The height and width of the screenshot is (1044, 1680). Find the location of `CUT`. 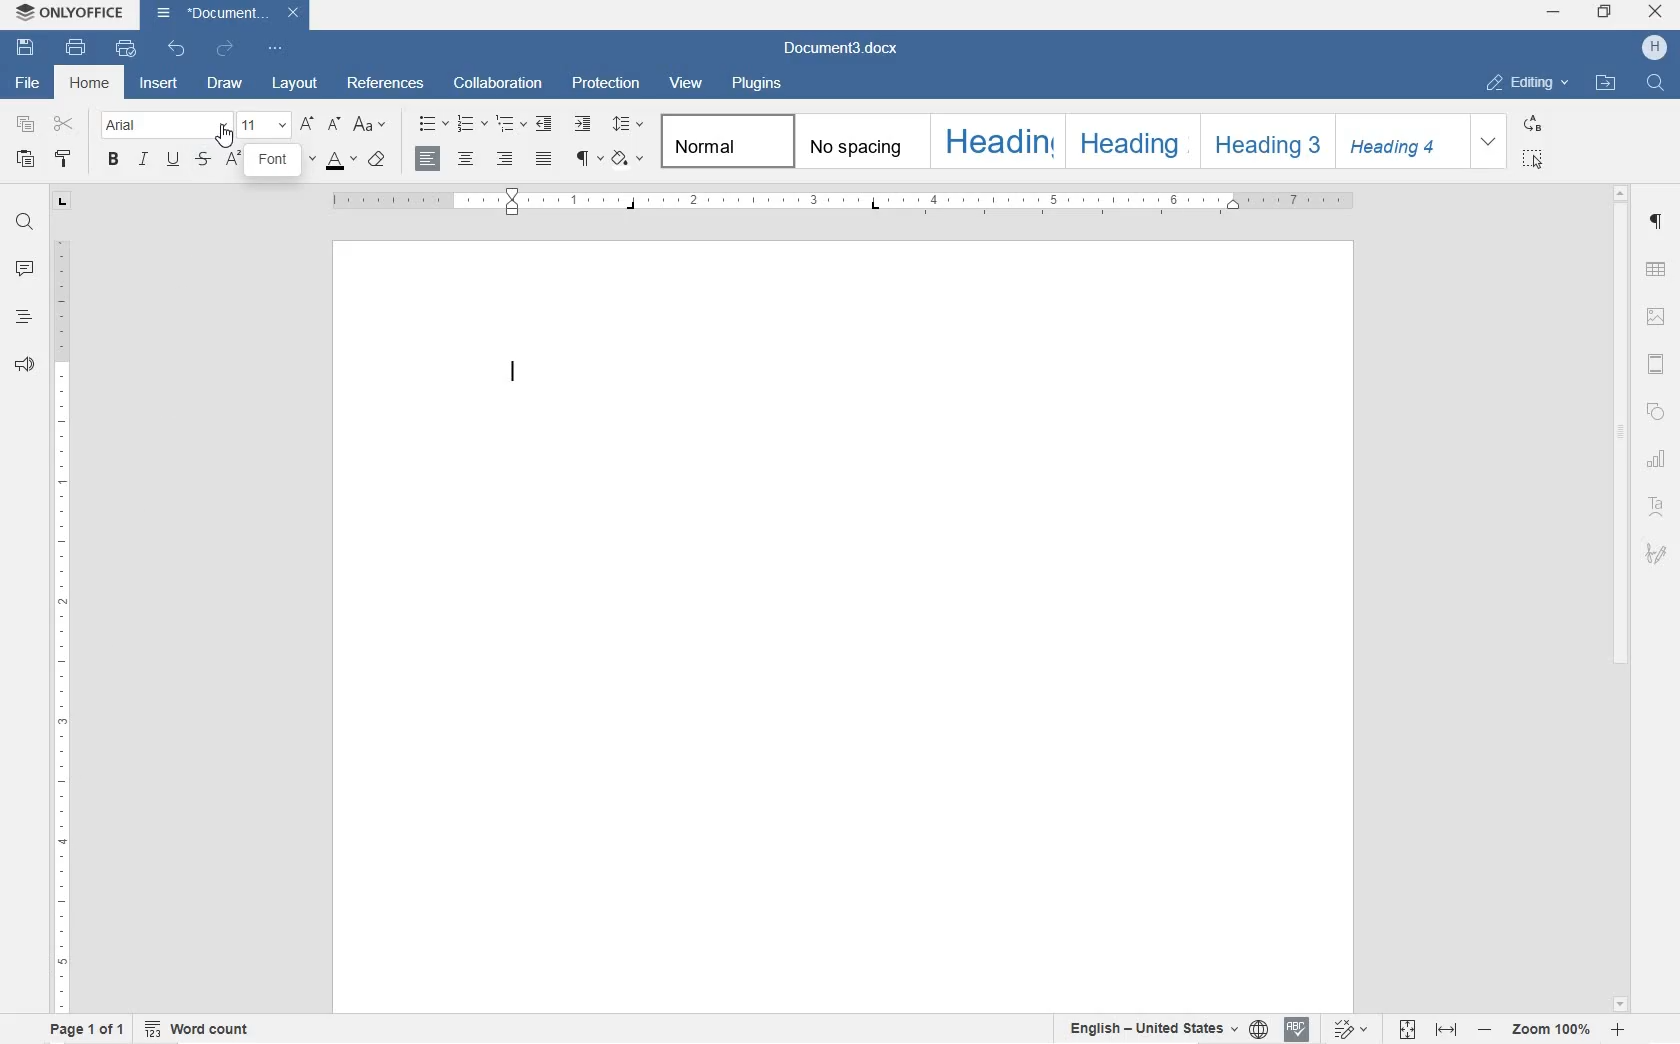

CUT is located at coordinates (64, 124).